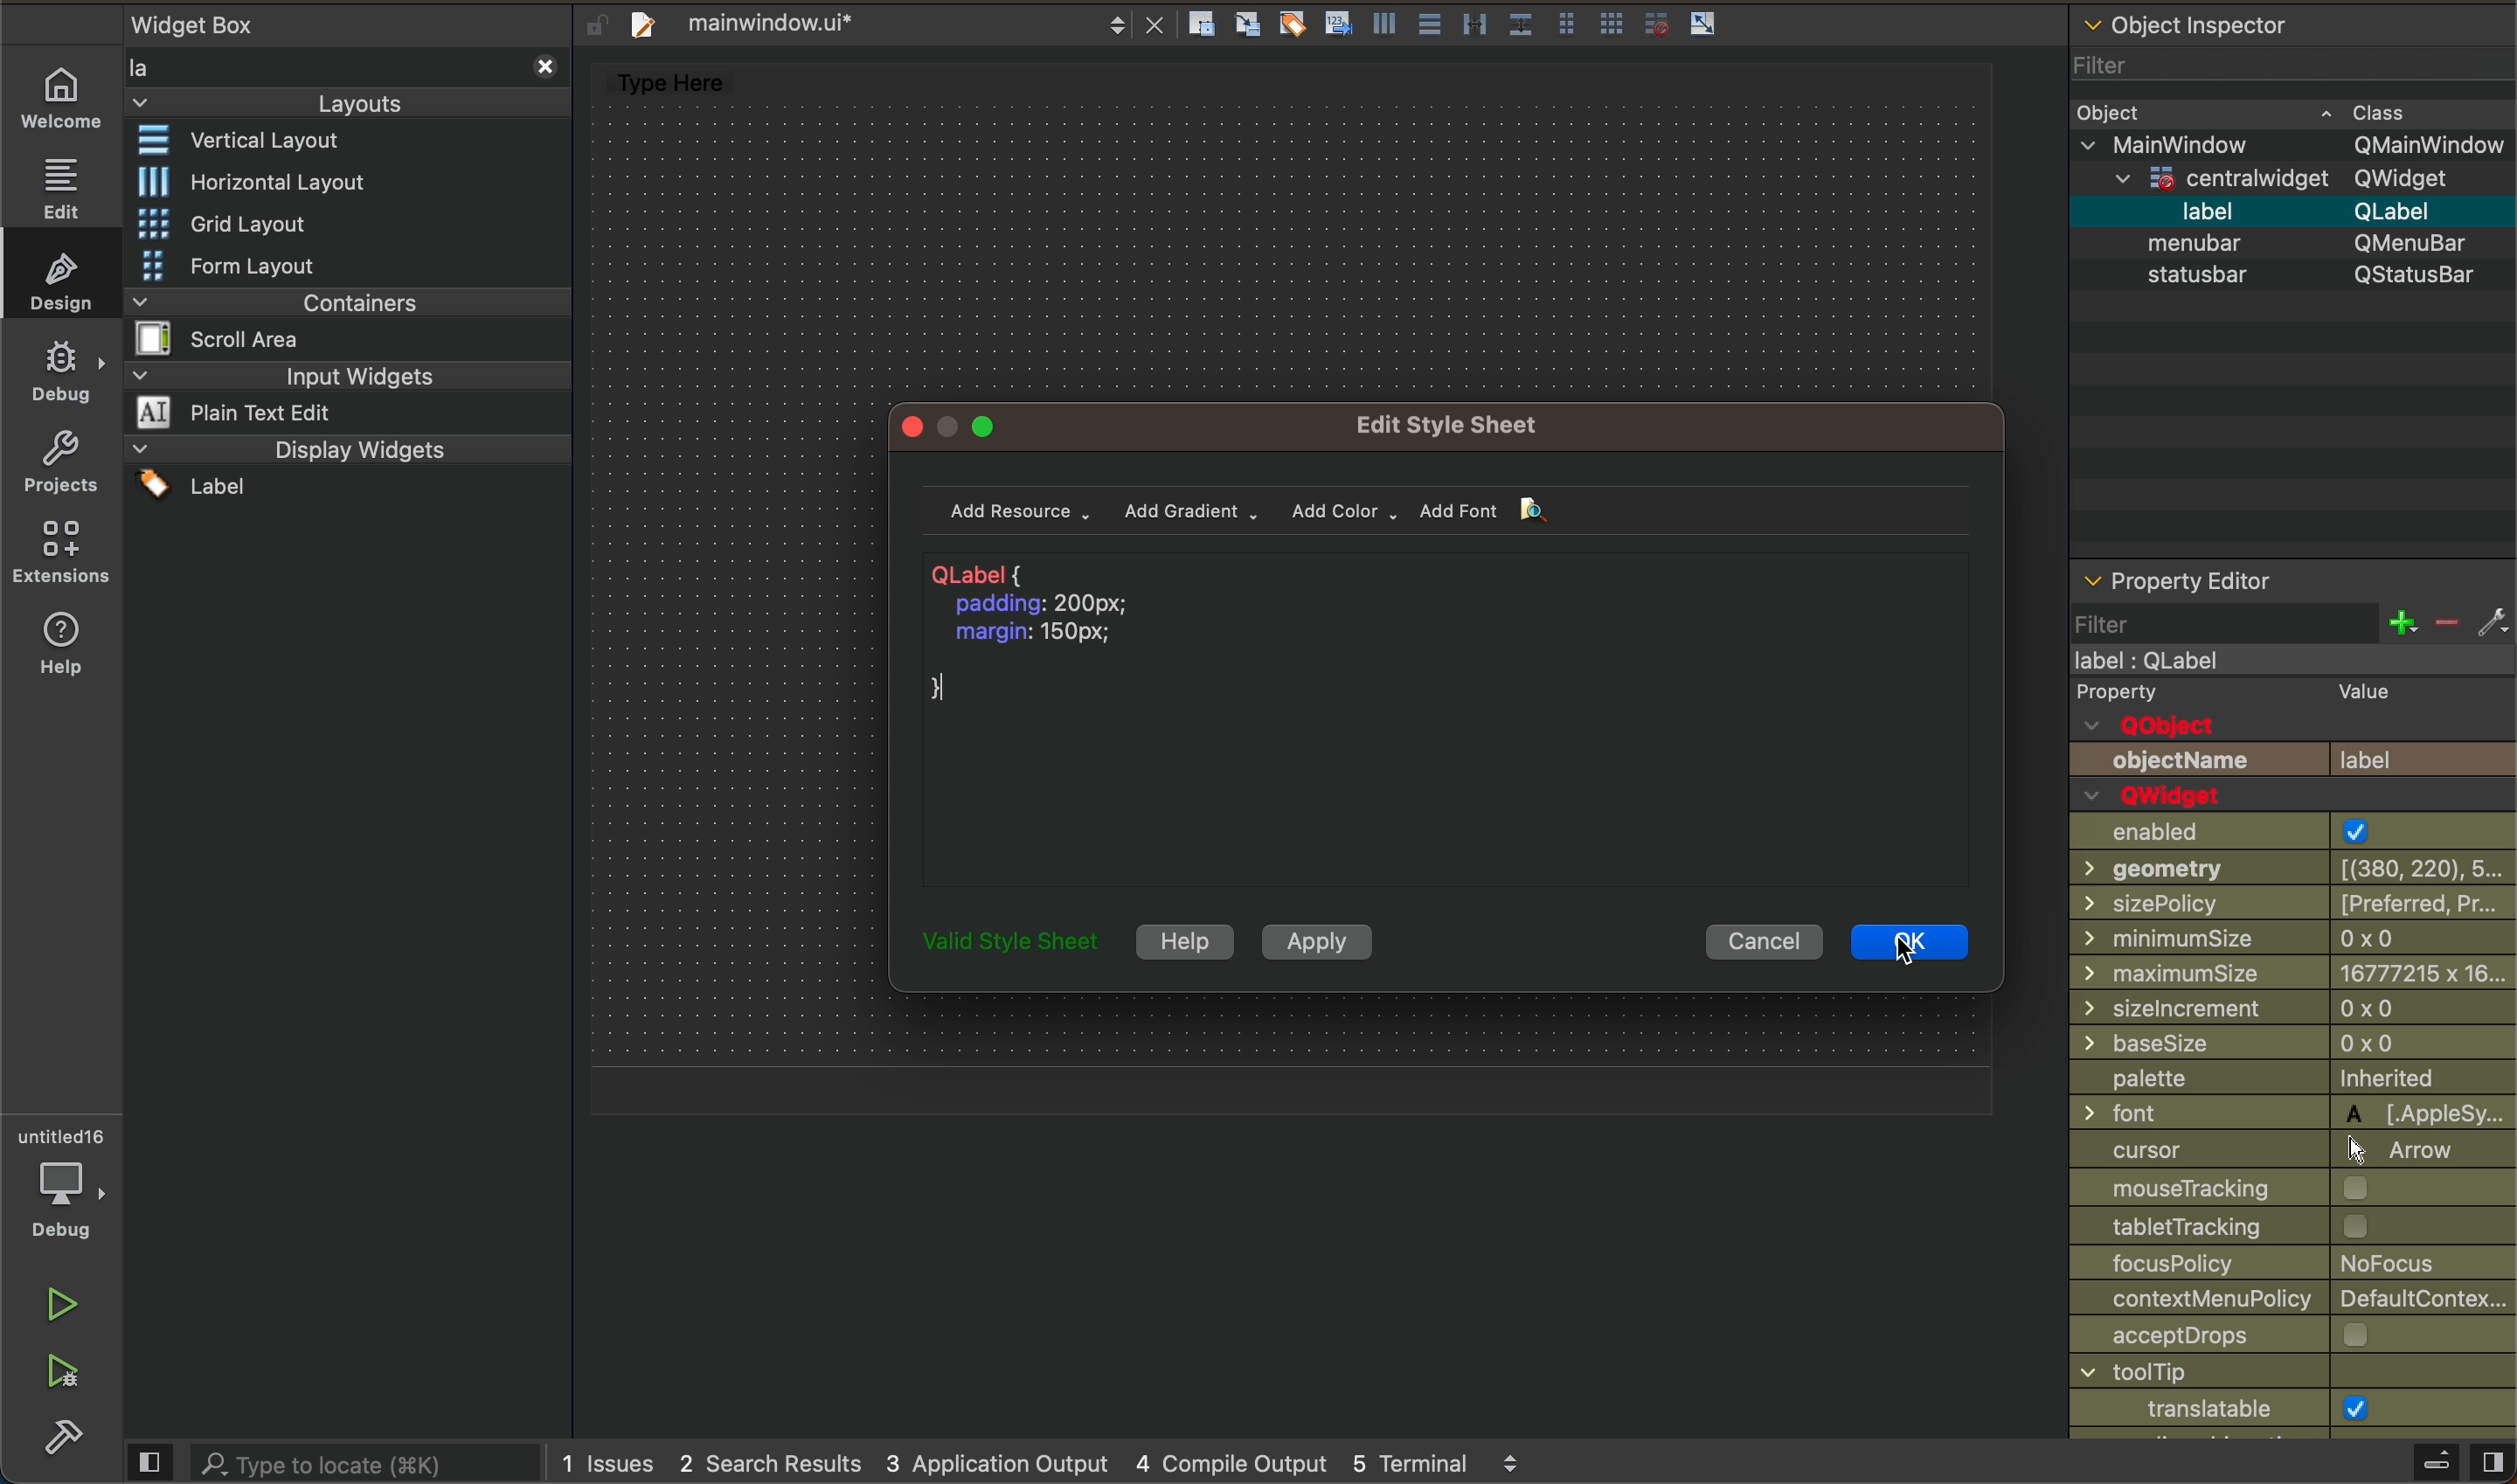 The height and width of the screenshot is (1484, 2517). I want to click on grid layout, so click(257, 225).